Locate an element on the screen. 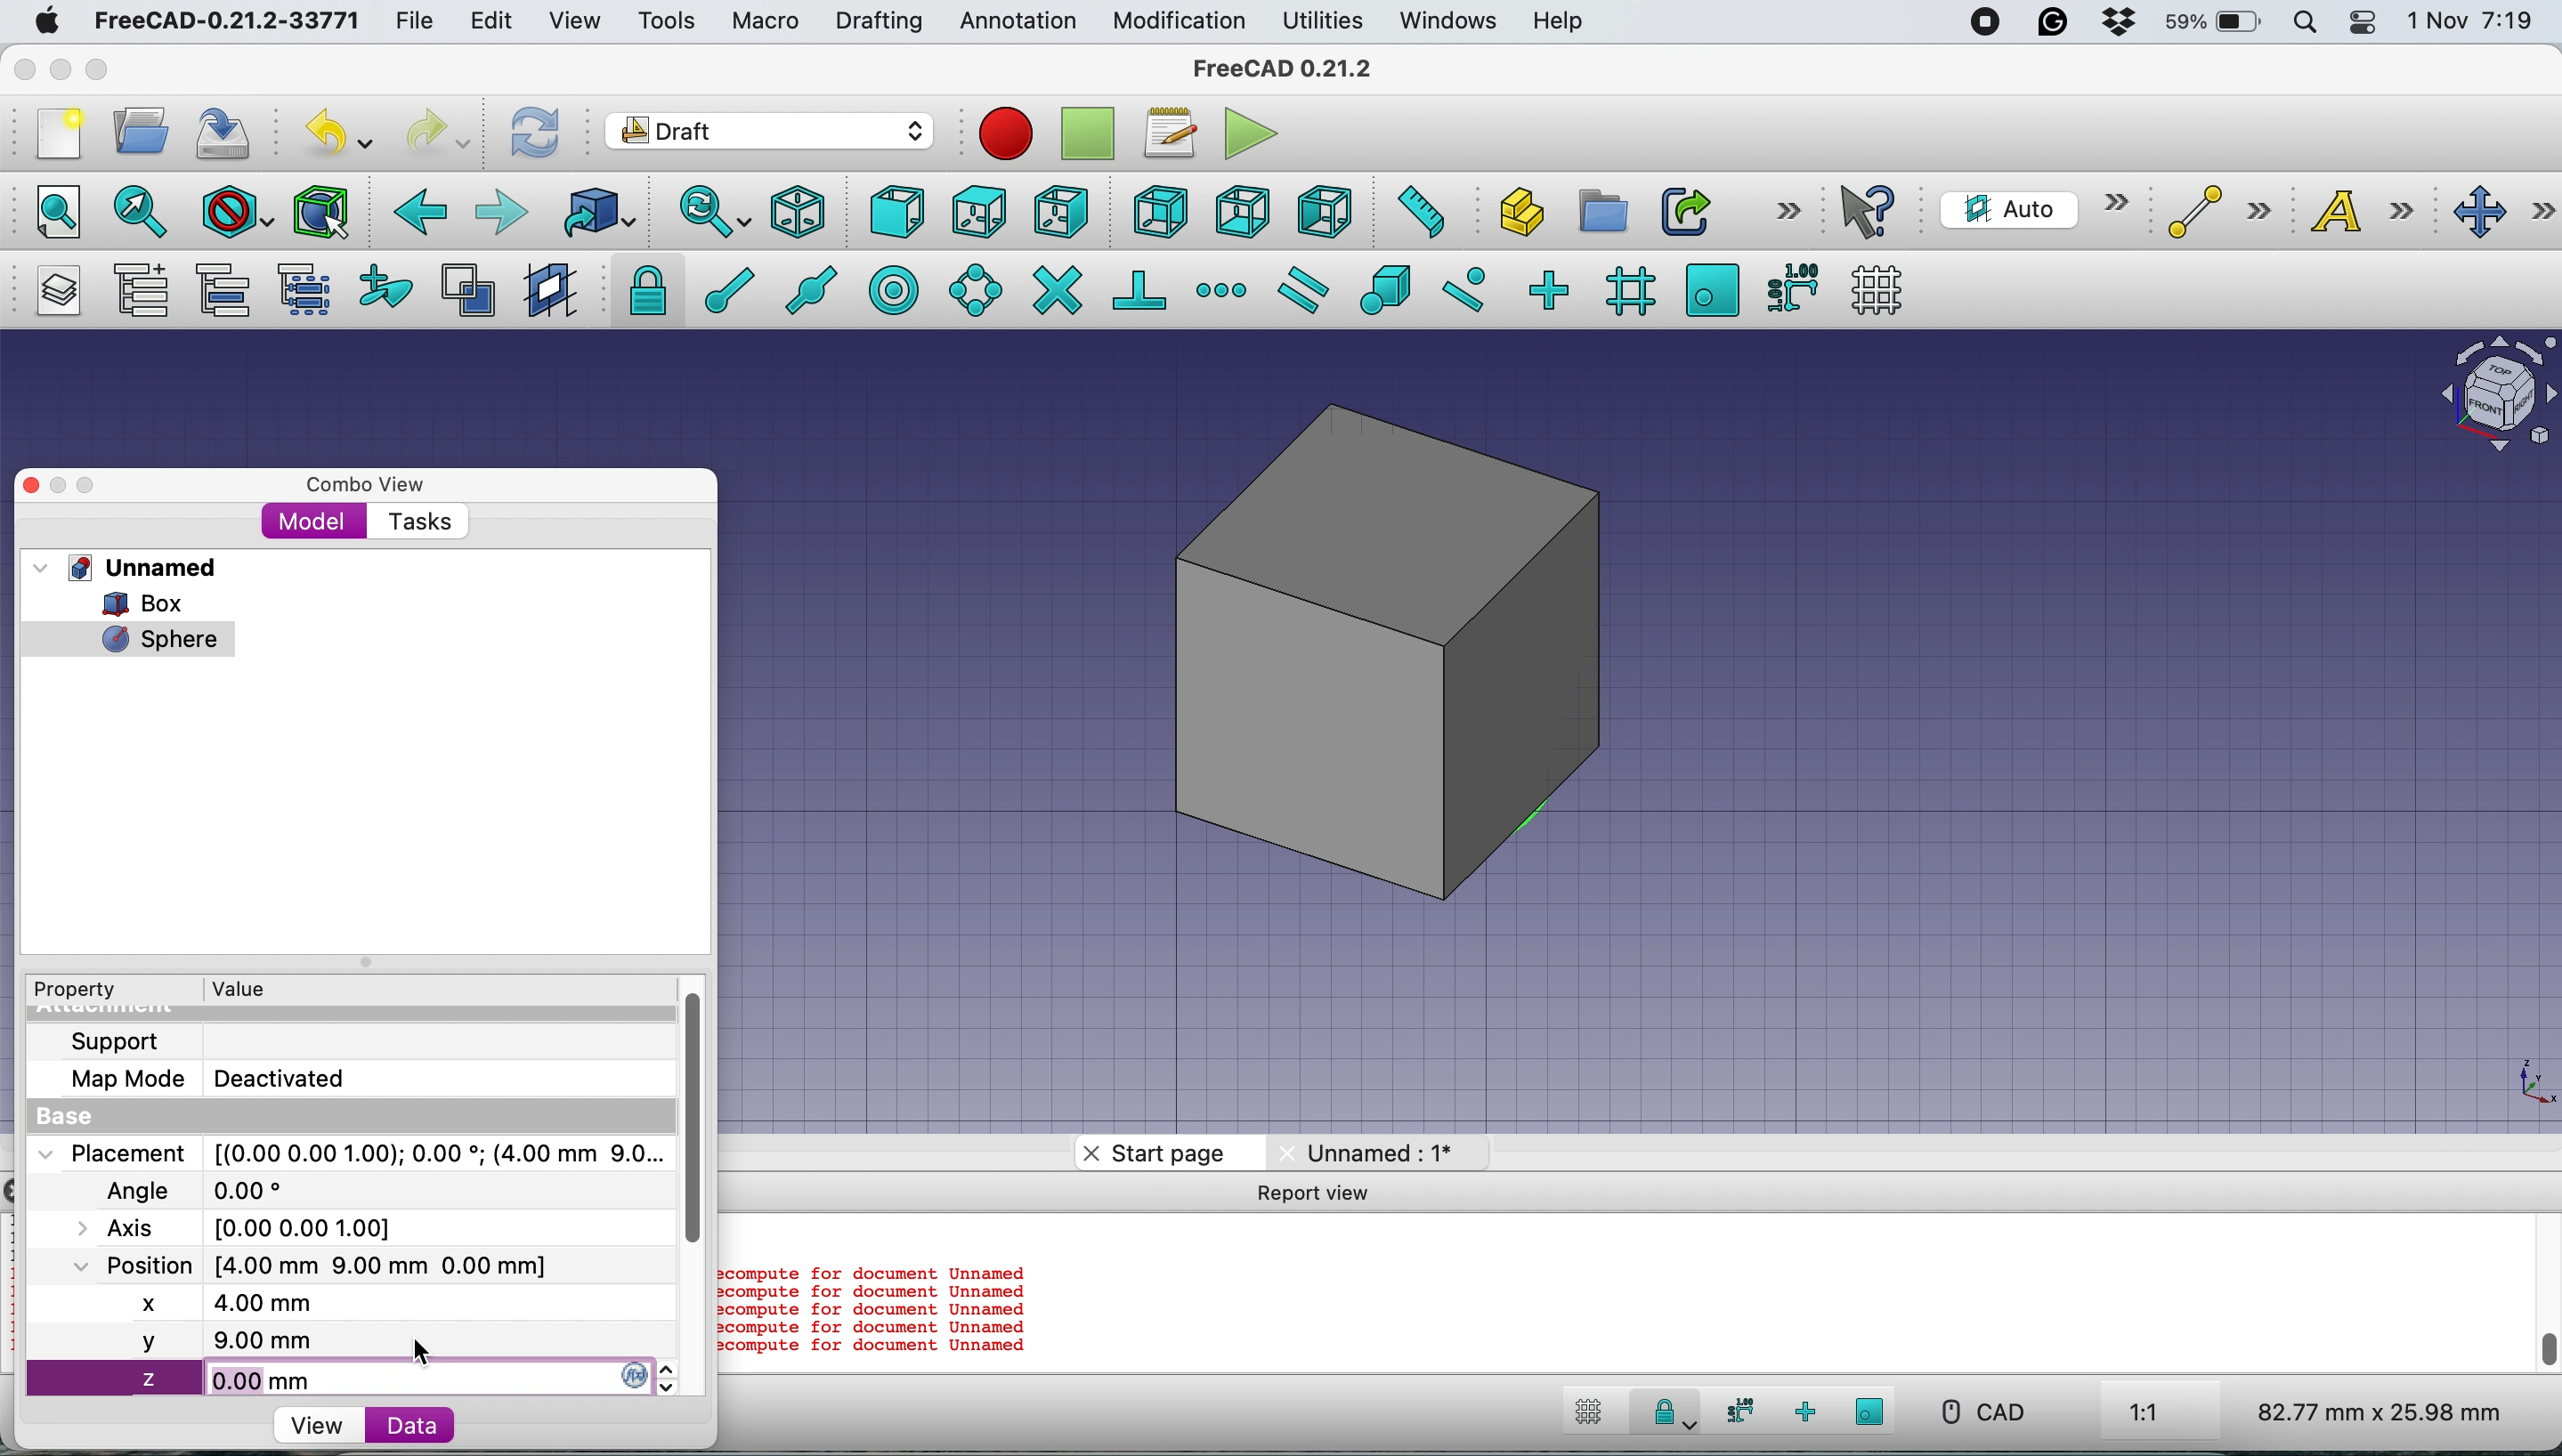 This screenshot has width=2562, height=1456. angle is located at coordinates (204, 1193).